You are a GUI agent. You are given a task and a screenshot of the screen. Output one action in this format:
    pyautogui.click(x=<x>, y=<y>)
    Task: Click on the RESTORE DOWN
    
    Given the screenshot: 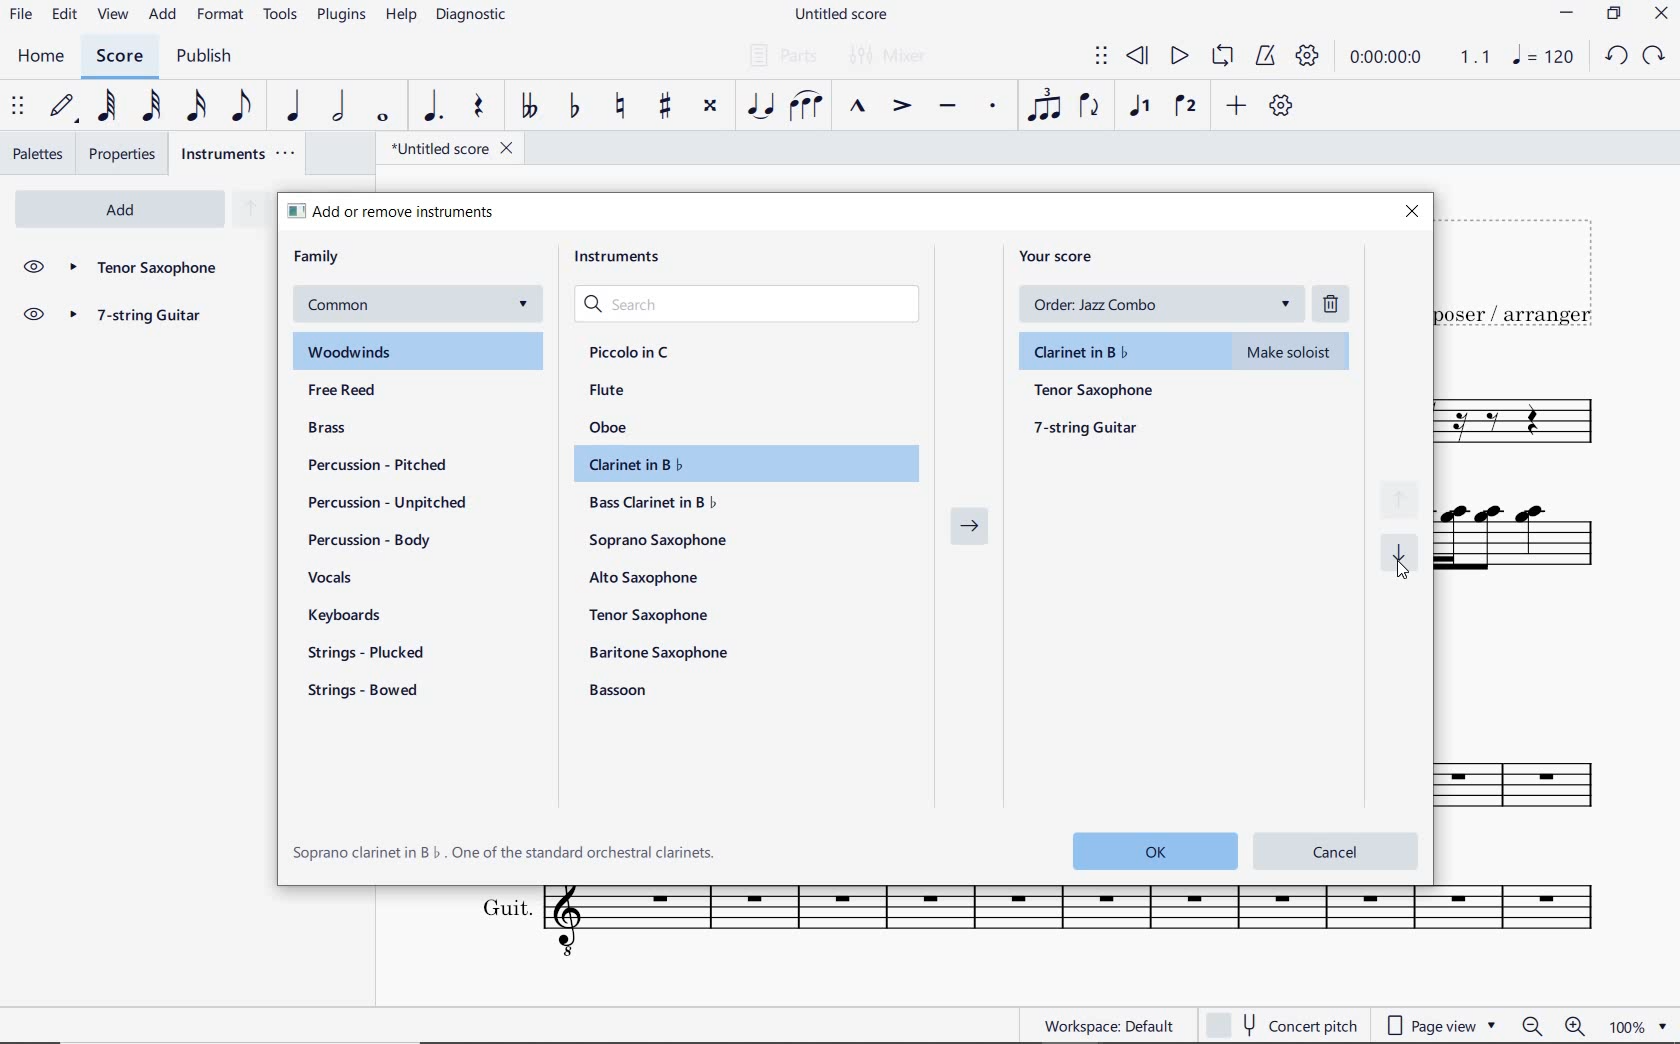 What is the action you would take?
    pyautogui.click(x=1617, y=15)
    